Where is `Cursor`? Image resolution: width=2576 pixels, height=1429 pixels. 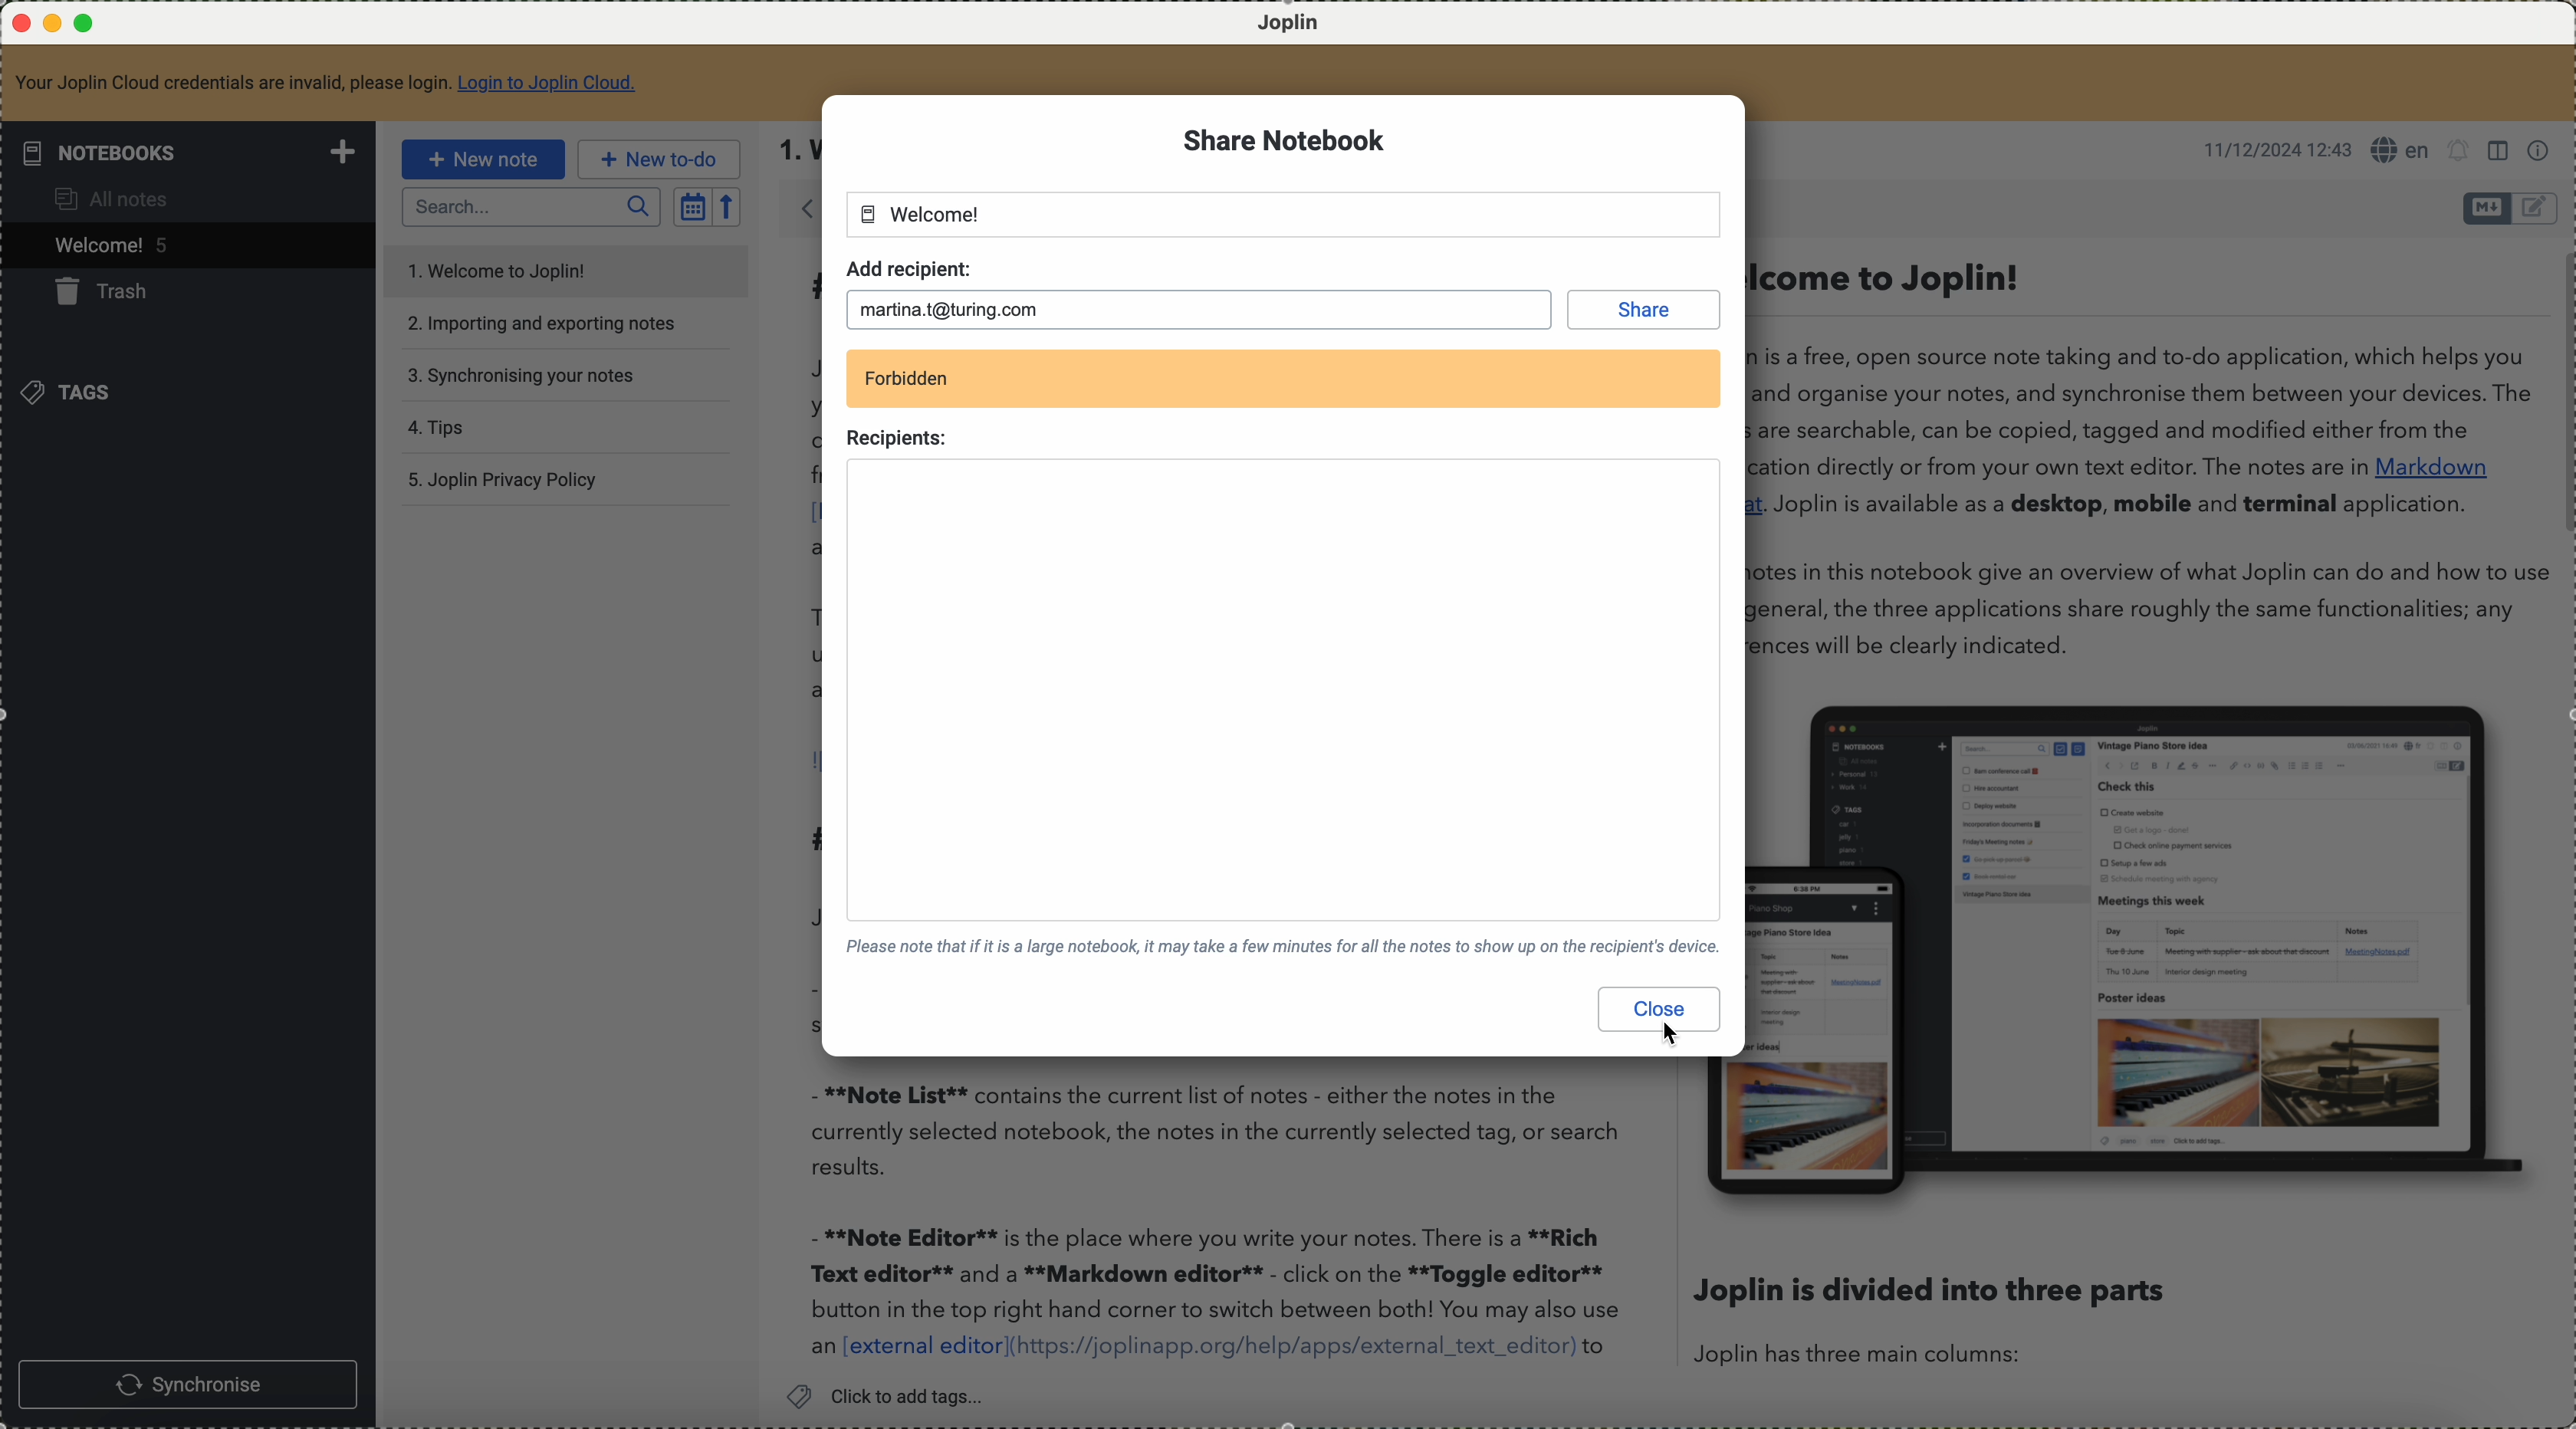 Cursor is located at coordinates (1676, 1037).